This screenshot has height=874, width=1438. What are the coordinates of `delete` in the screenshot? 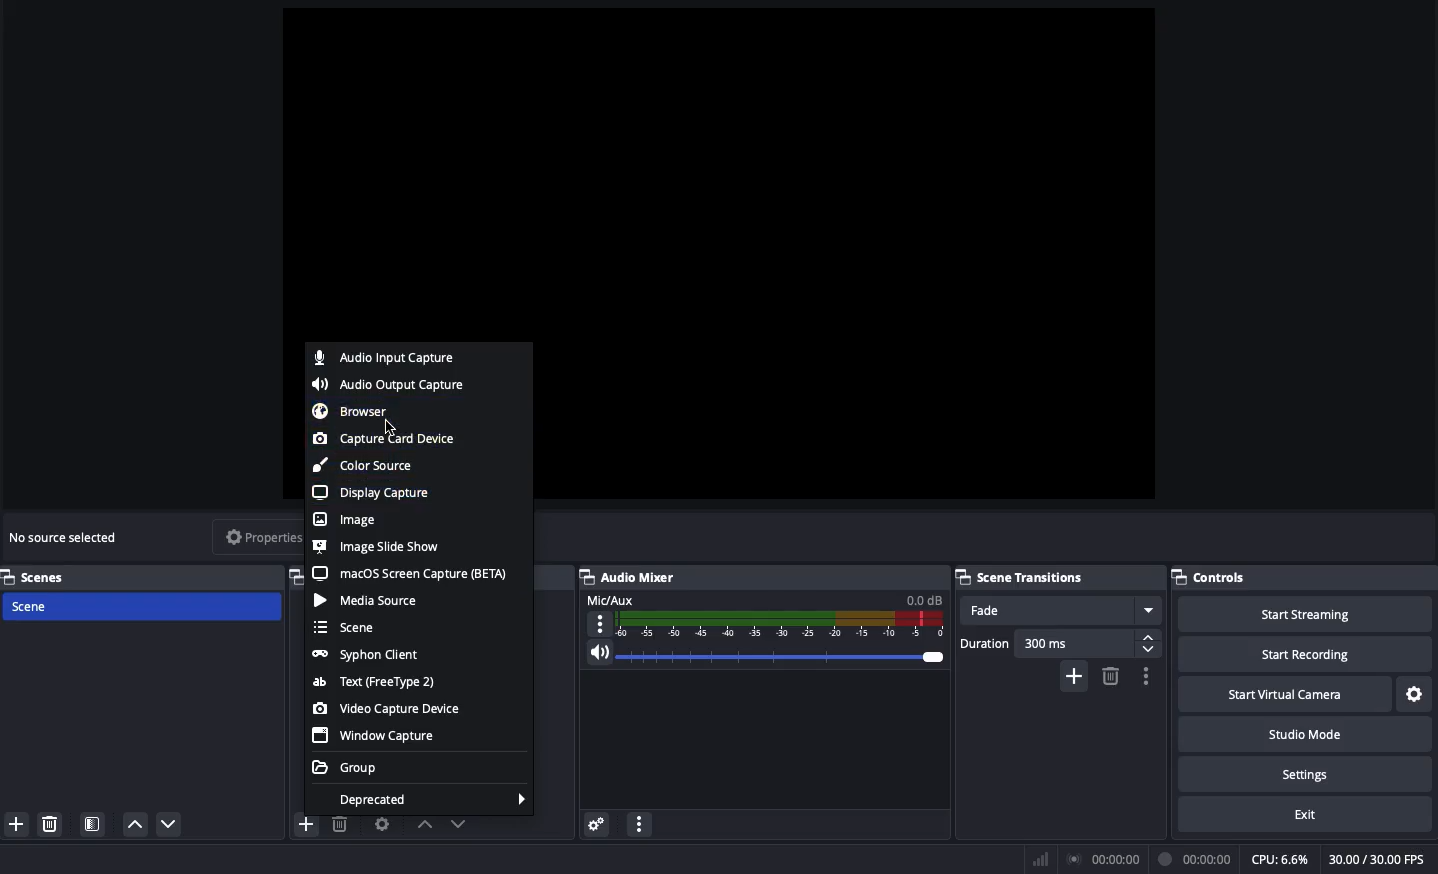 It's located at (339, 828).